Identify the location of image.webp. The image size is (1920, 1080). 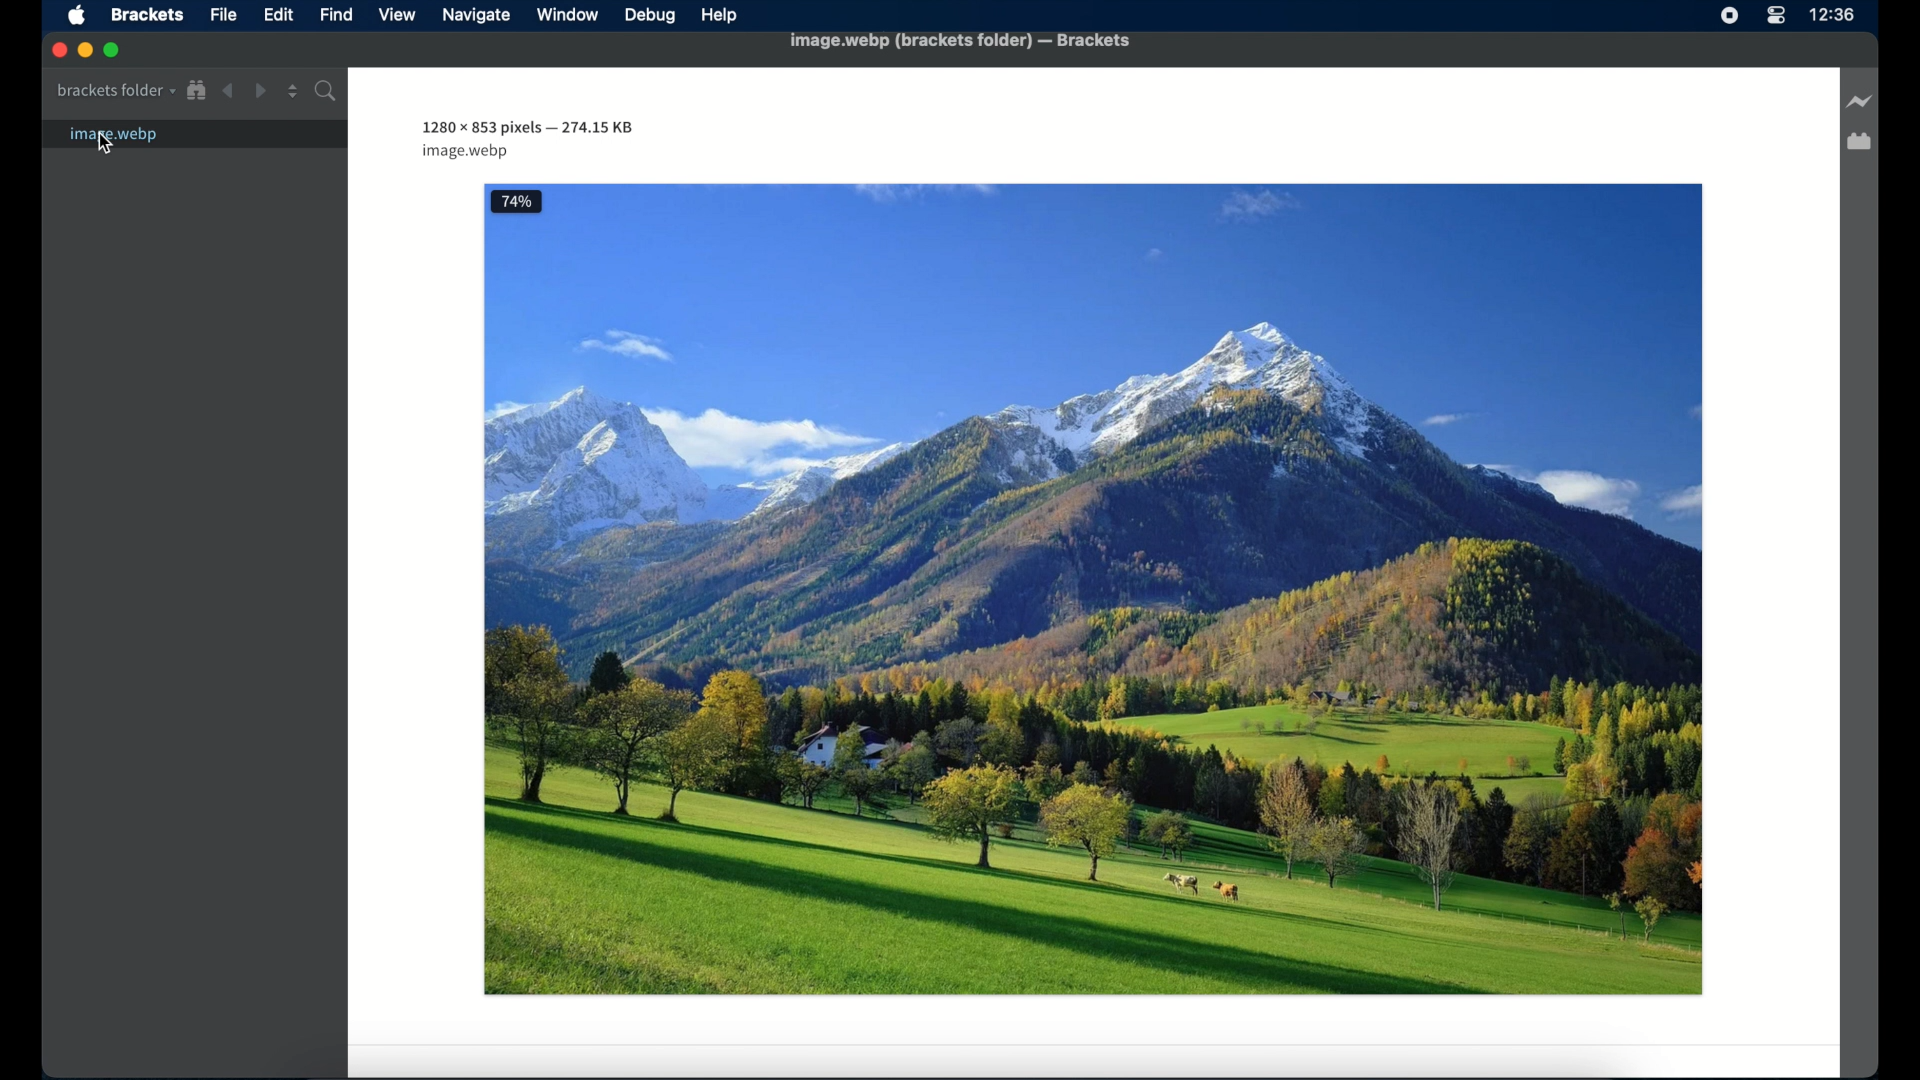
(195, 135).